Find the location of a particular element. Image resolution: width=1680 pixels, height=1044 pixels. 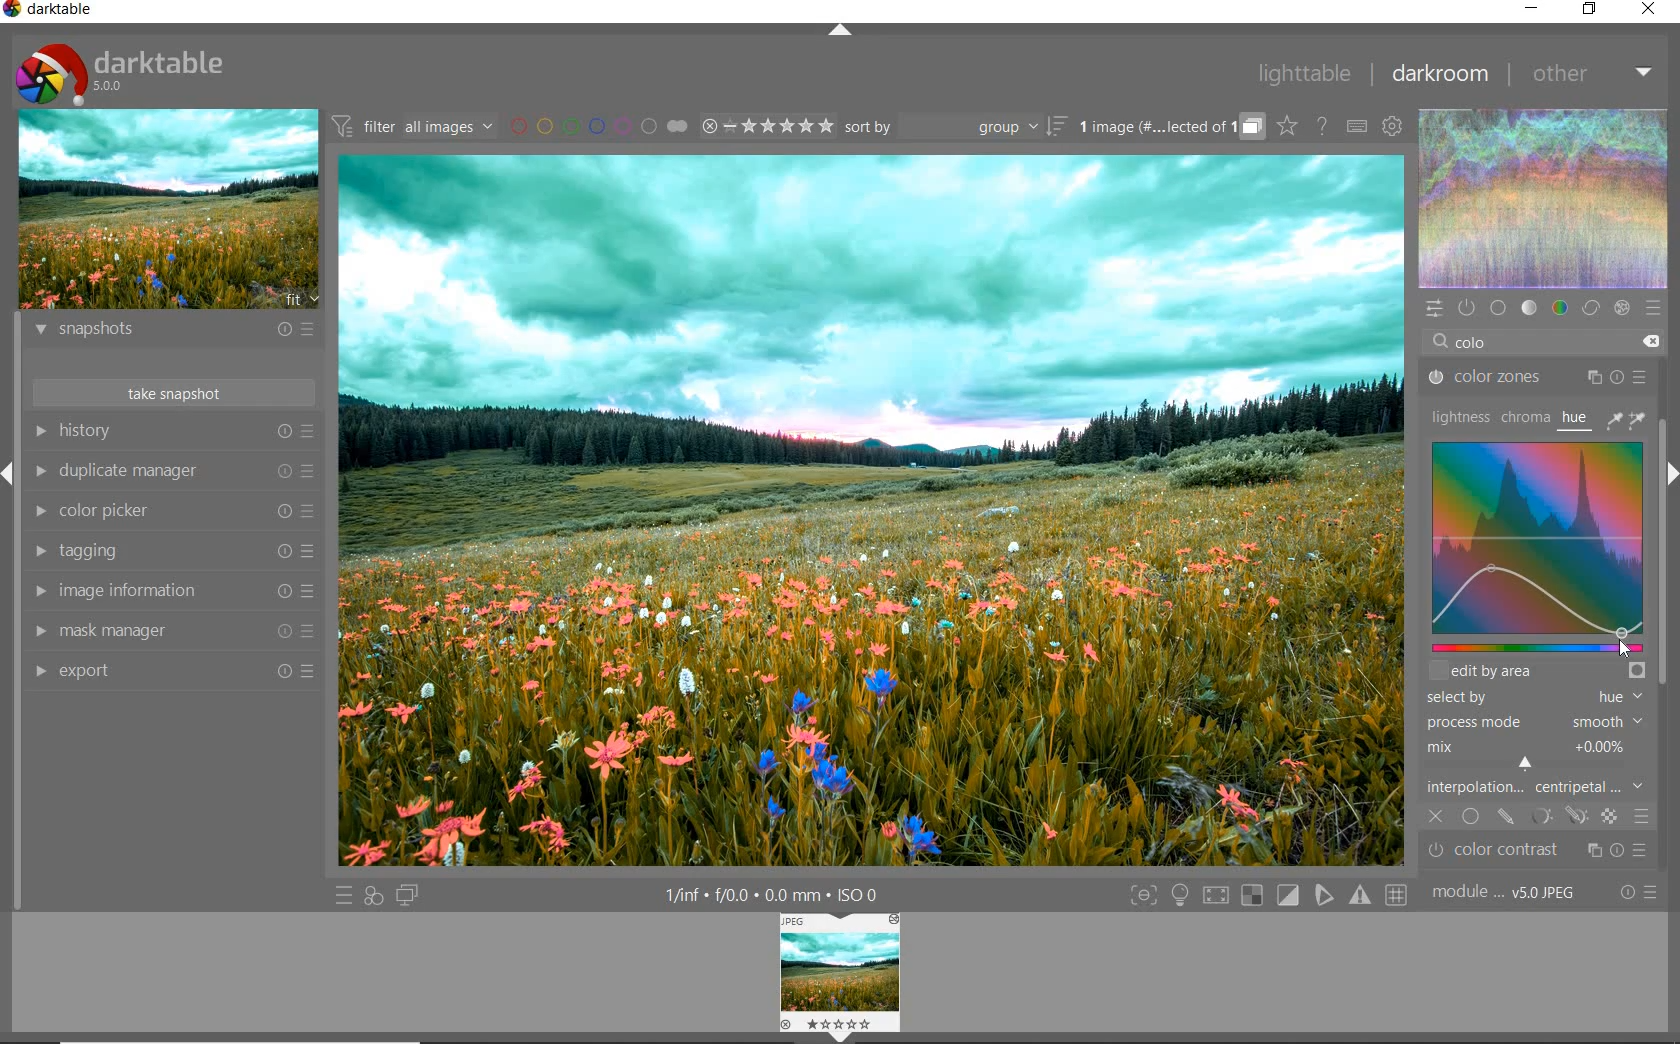

module..v50JPEG is located at coordinates (1509, 893).